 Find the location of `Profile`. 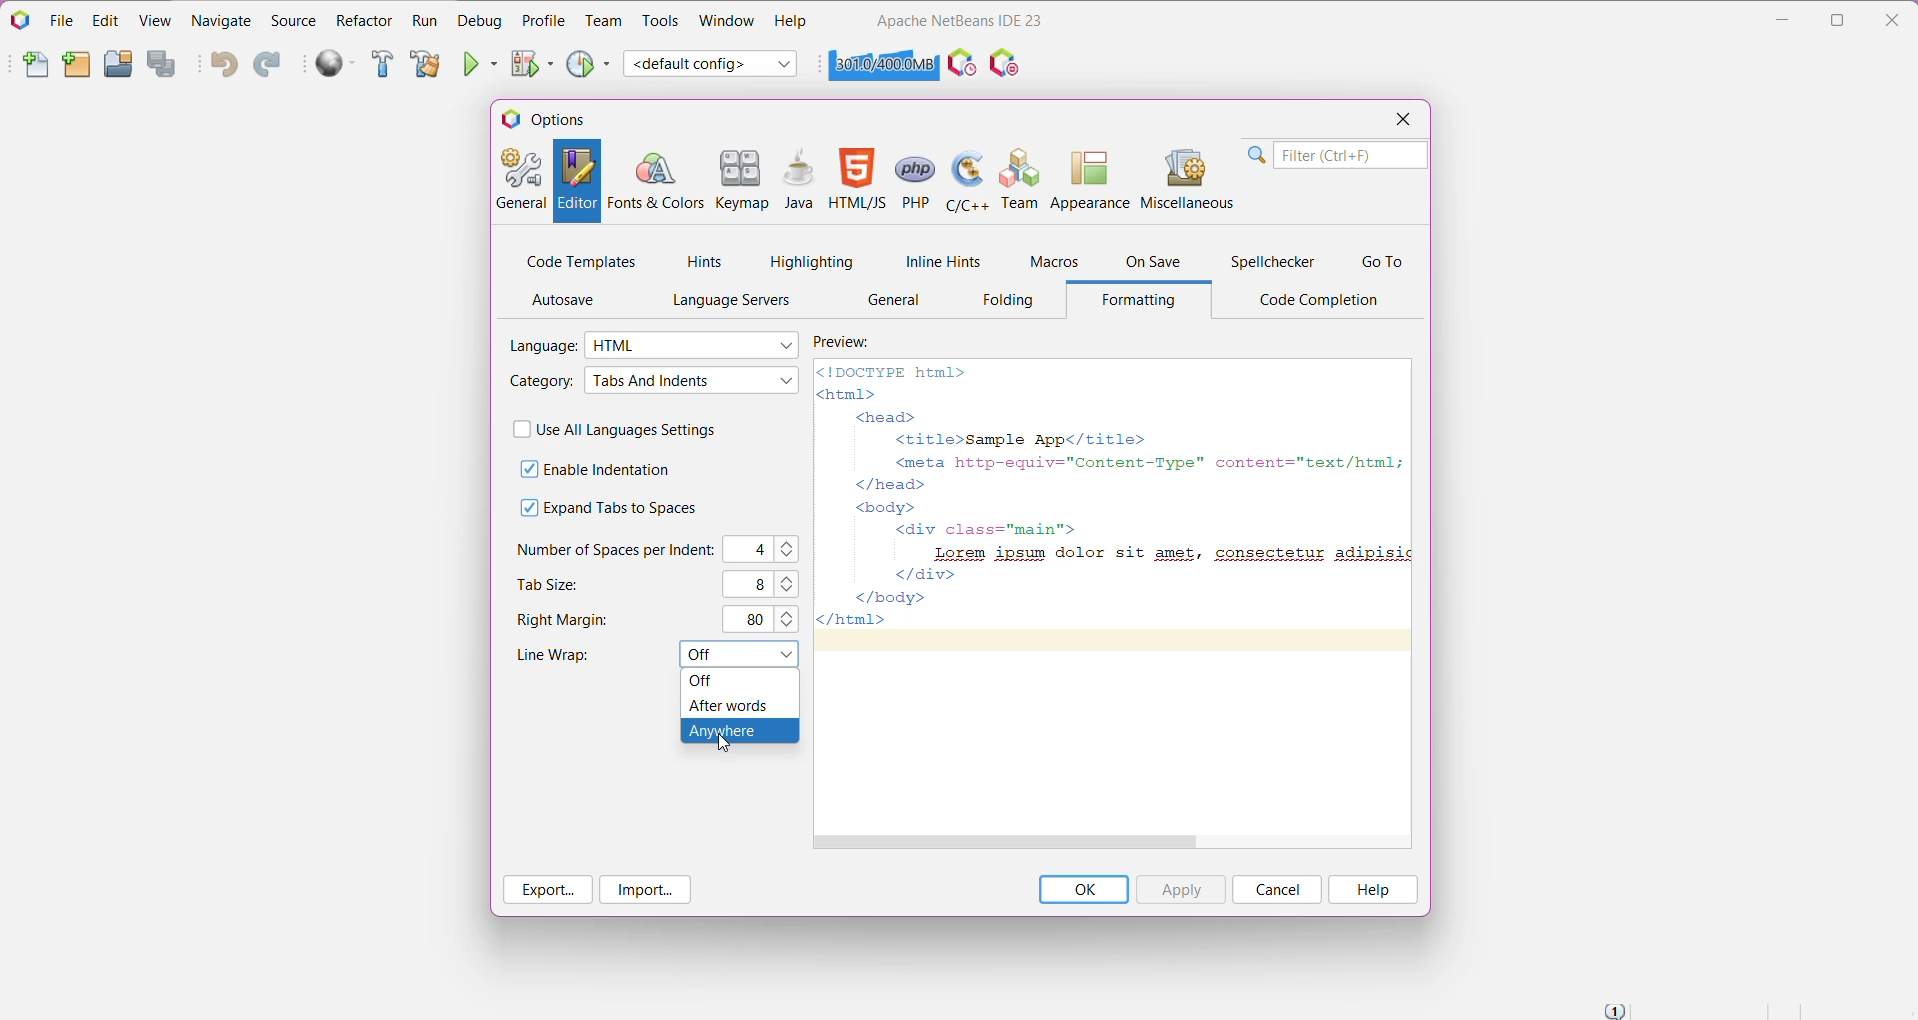

Profile is located at coordinates (544, 20).